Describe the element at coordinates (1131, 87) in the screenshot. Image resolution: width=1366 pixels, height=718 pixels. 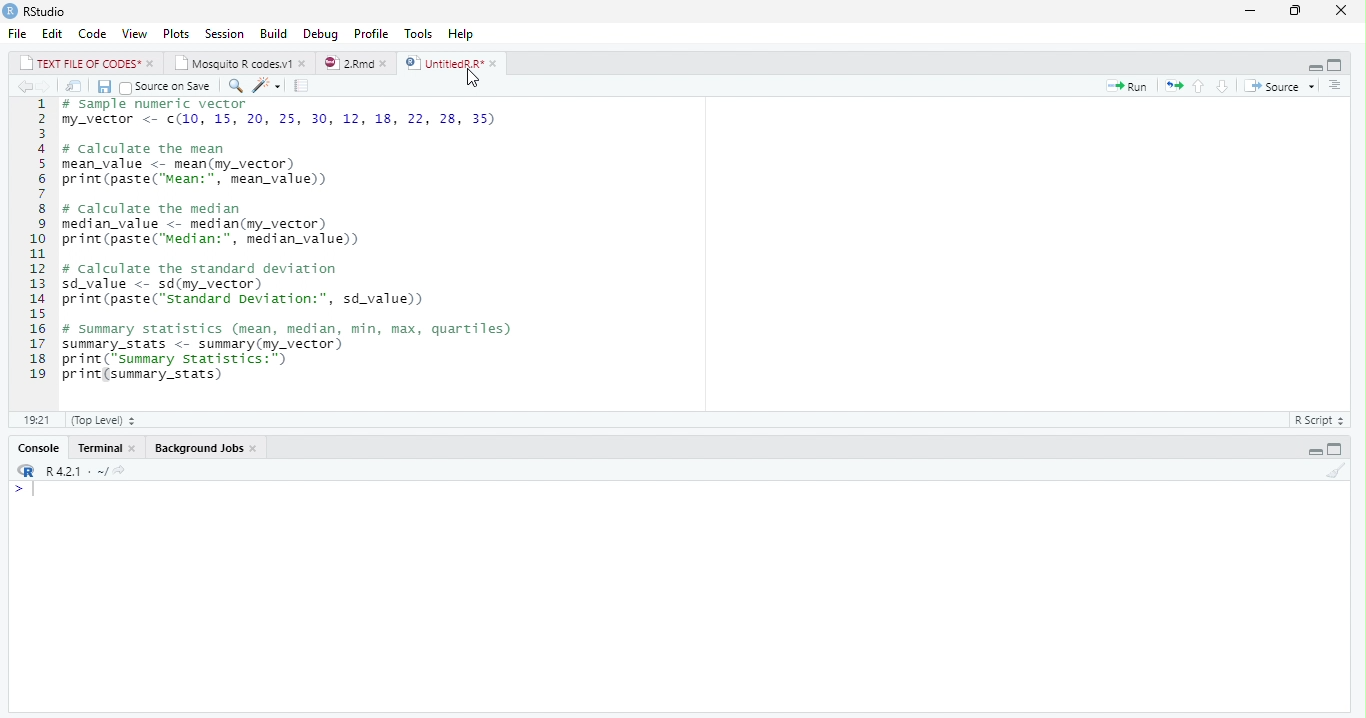
I see `run current file` at that location.